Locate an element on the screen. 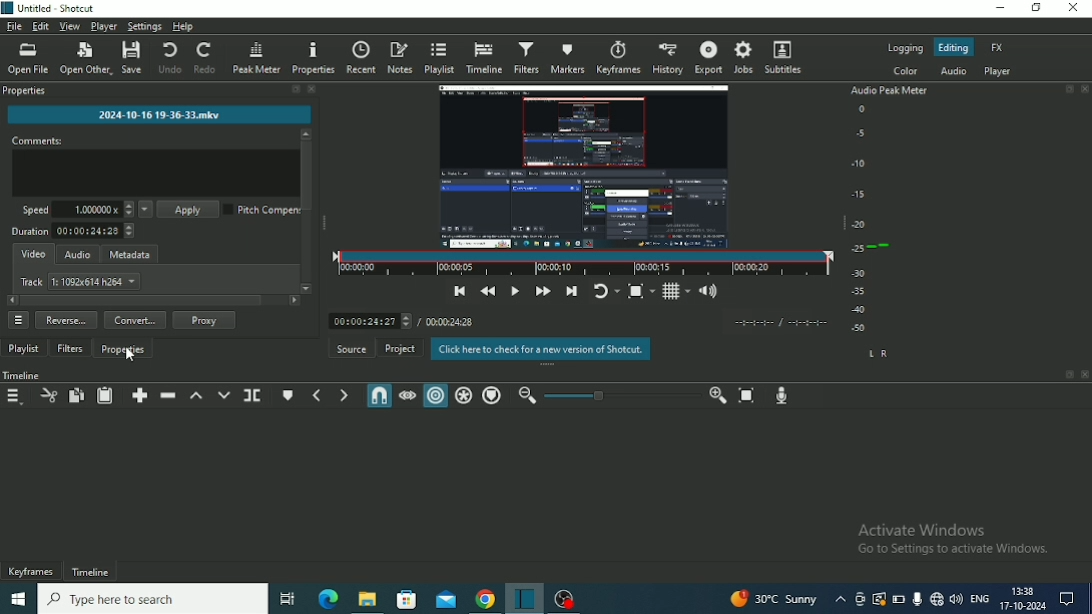 This screenshot has width=1092, height=614. Meet Now is located at coordinates (860, 599).